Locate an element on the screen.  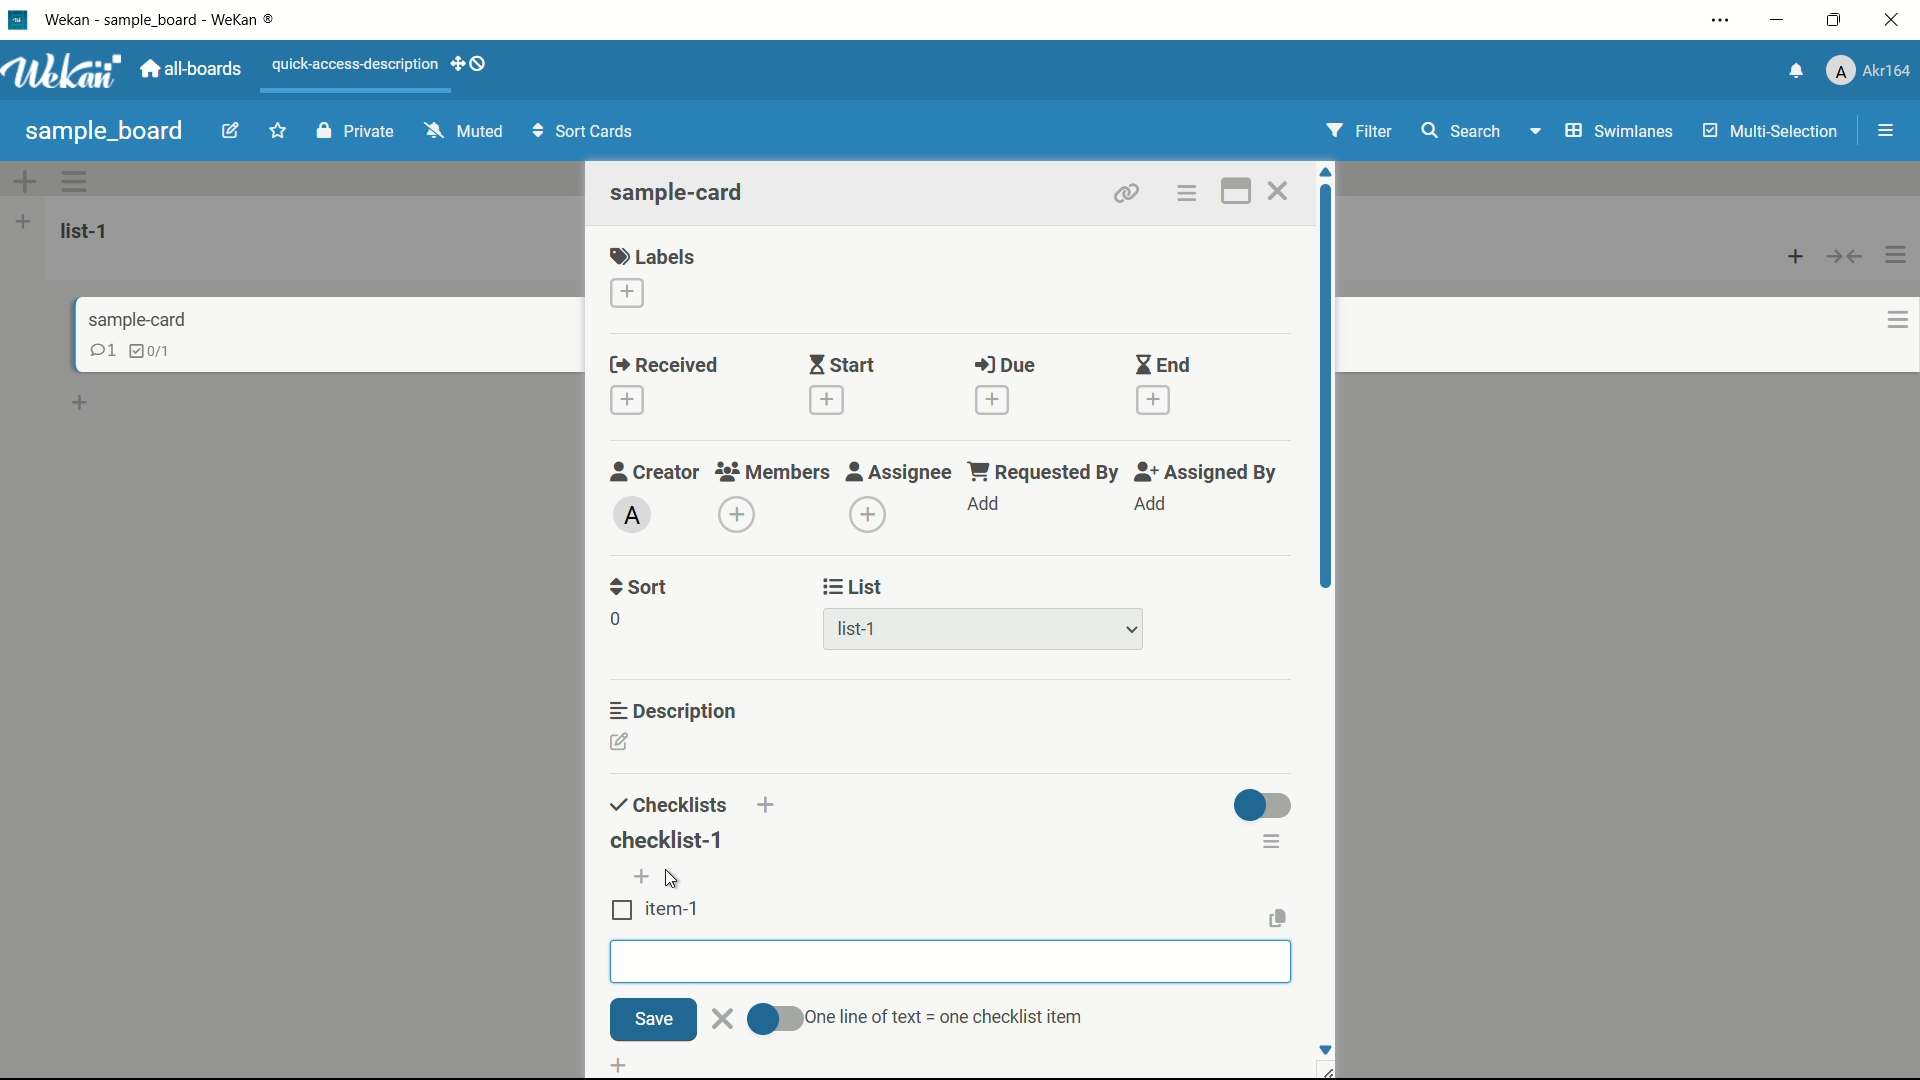
text is located at coordinates (949, 1014).